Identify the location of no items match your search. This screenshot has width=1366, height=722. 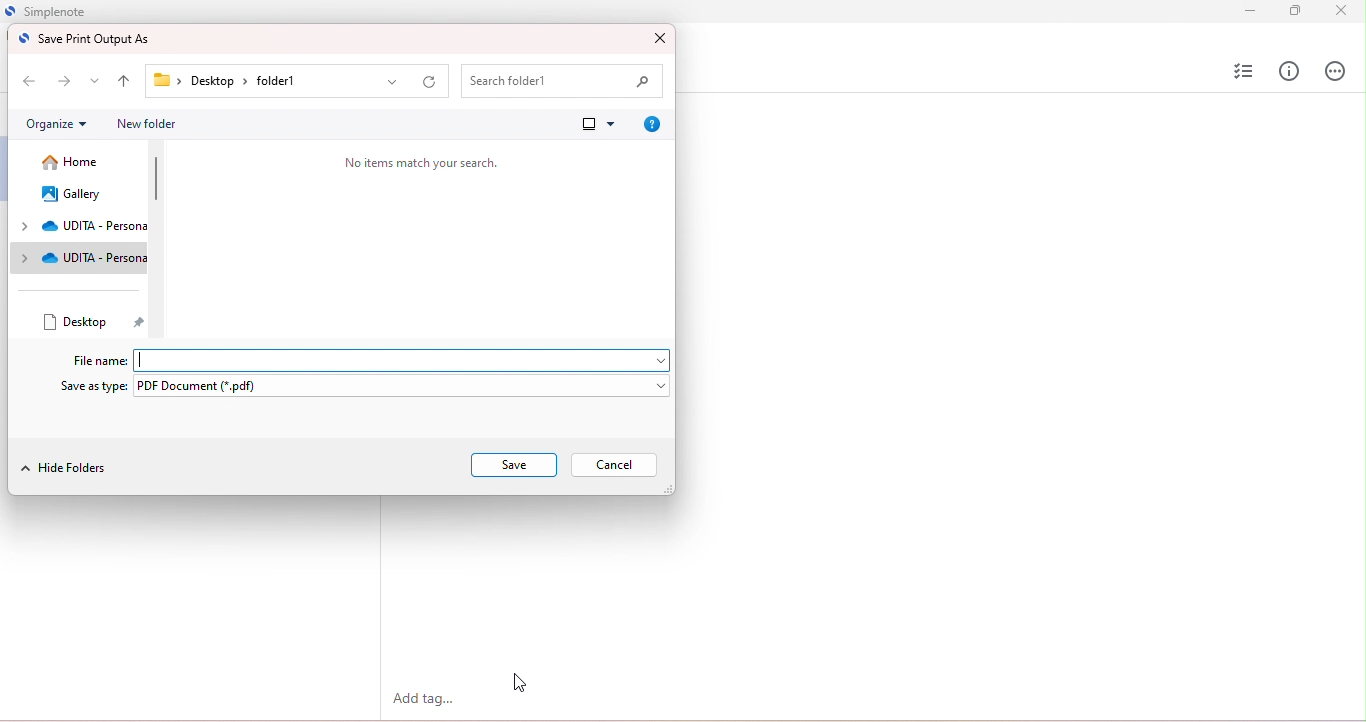
(420, 162).